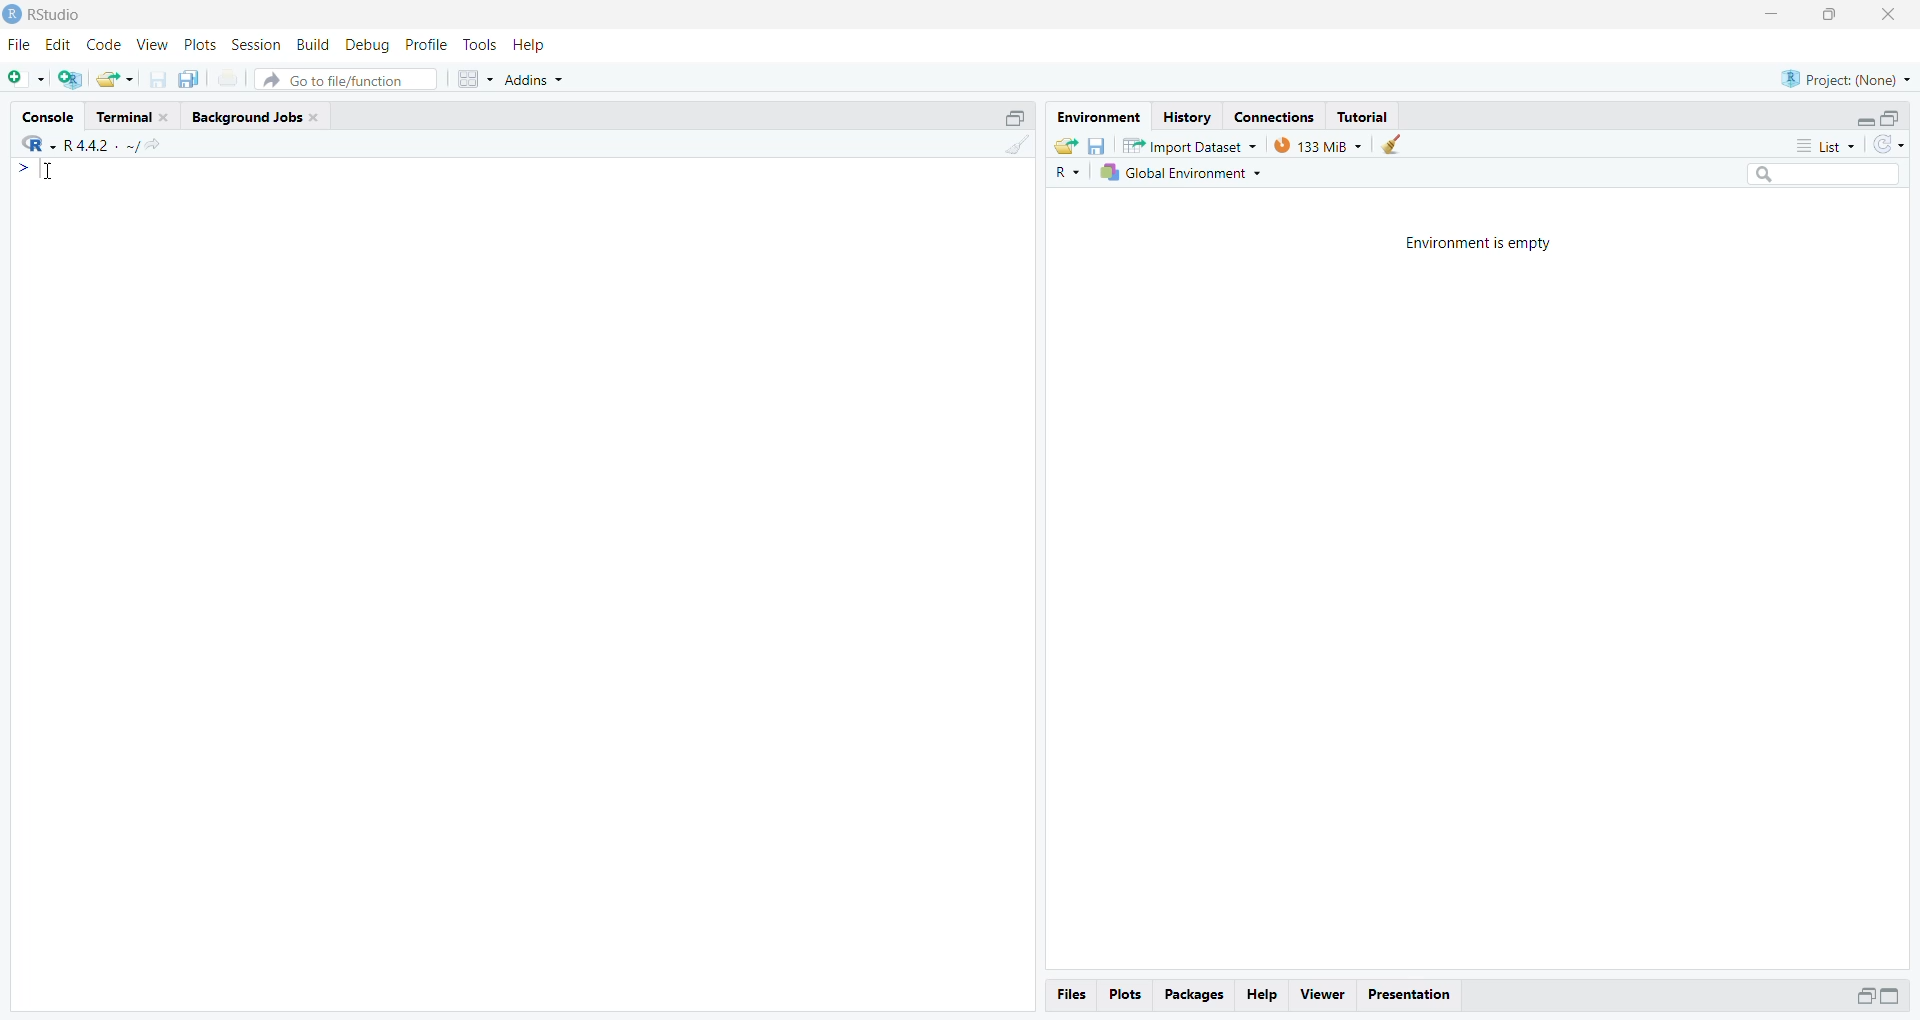 The image size is (1920, 1020). Describe the element at coordinates (24, 76) in the screenshot. I see `New File` at that location.